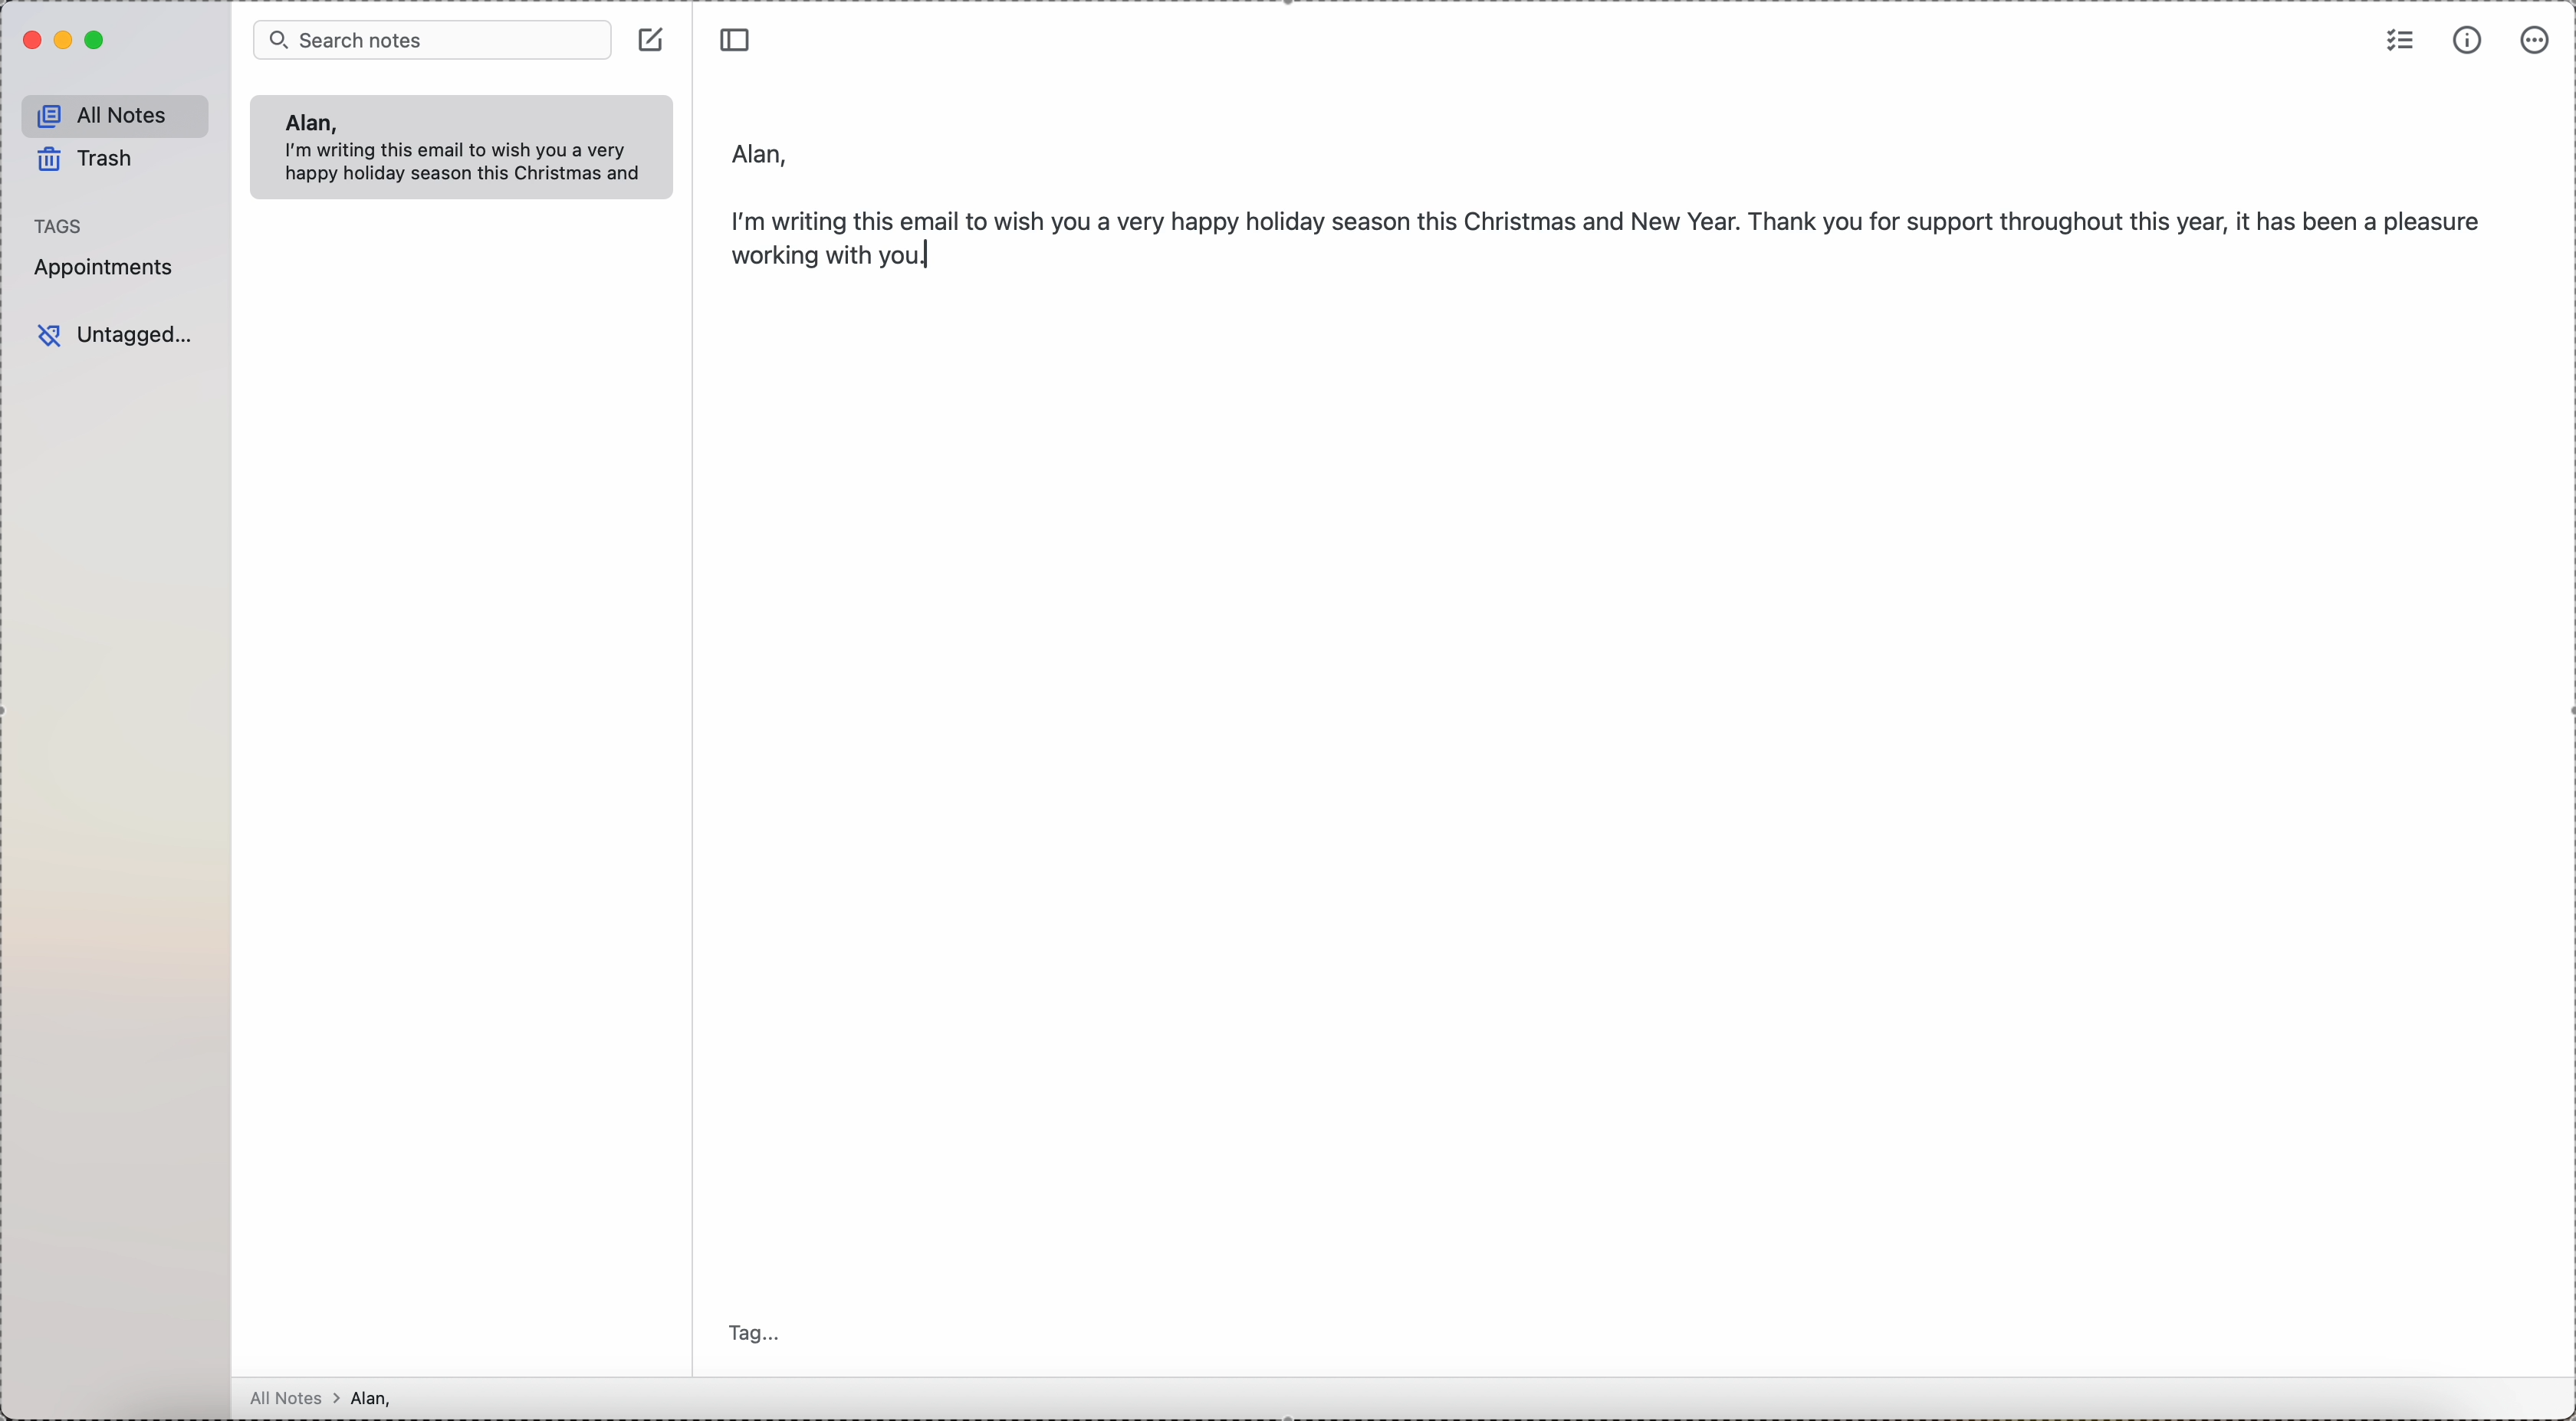 This screenshot has height=1421, width=2576. I want to click on check list, so click(2401, 38).